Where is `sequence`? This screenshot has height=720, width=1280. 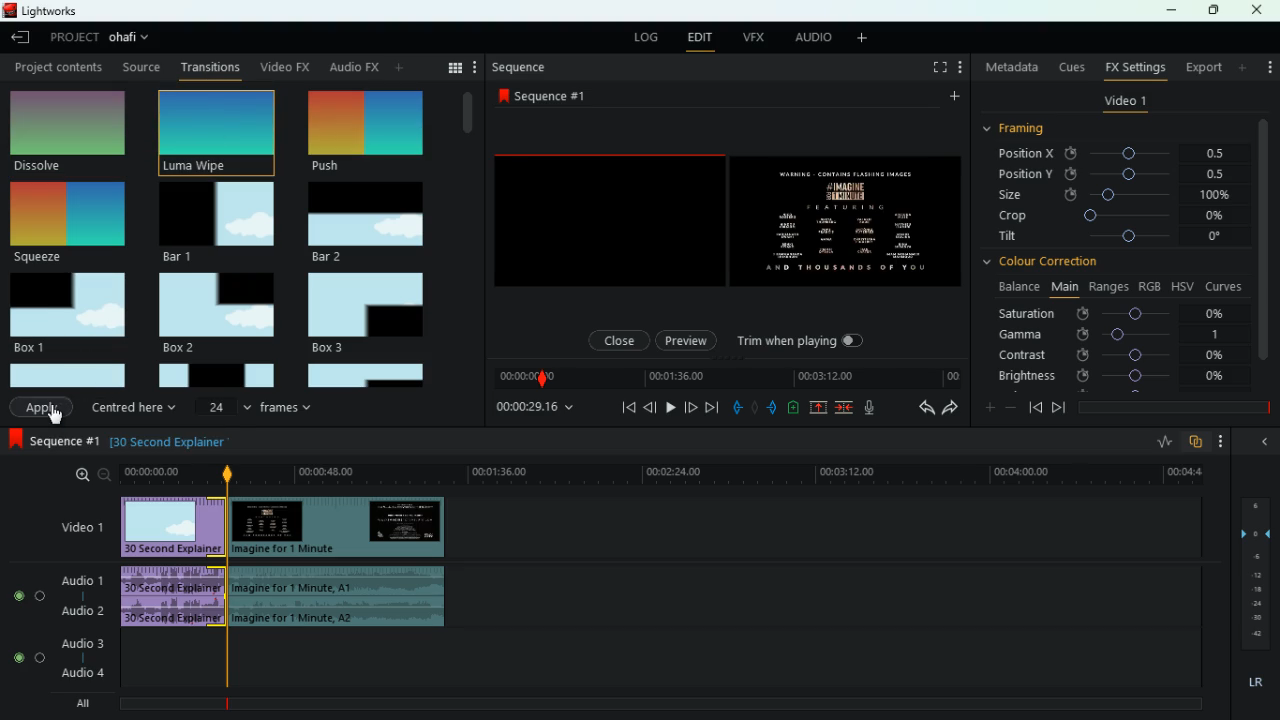
sequence is located at coordinates (521, 67).